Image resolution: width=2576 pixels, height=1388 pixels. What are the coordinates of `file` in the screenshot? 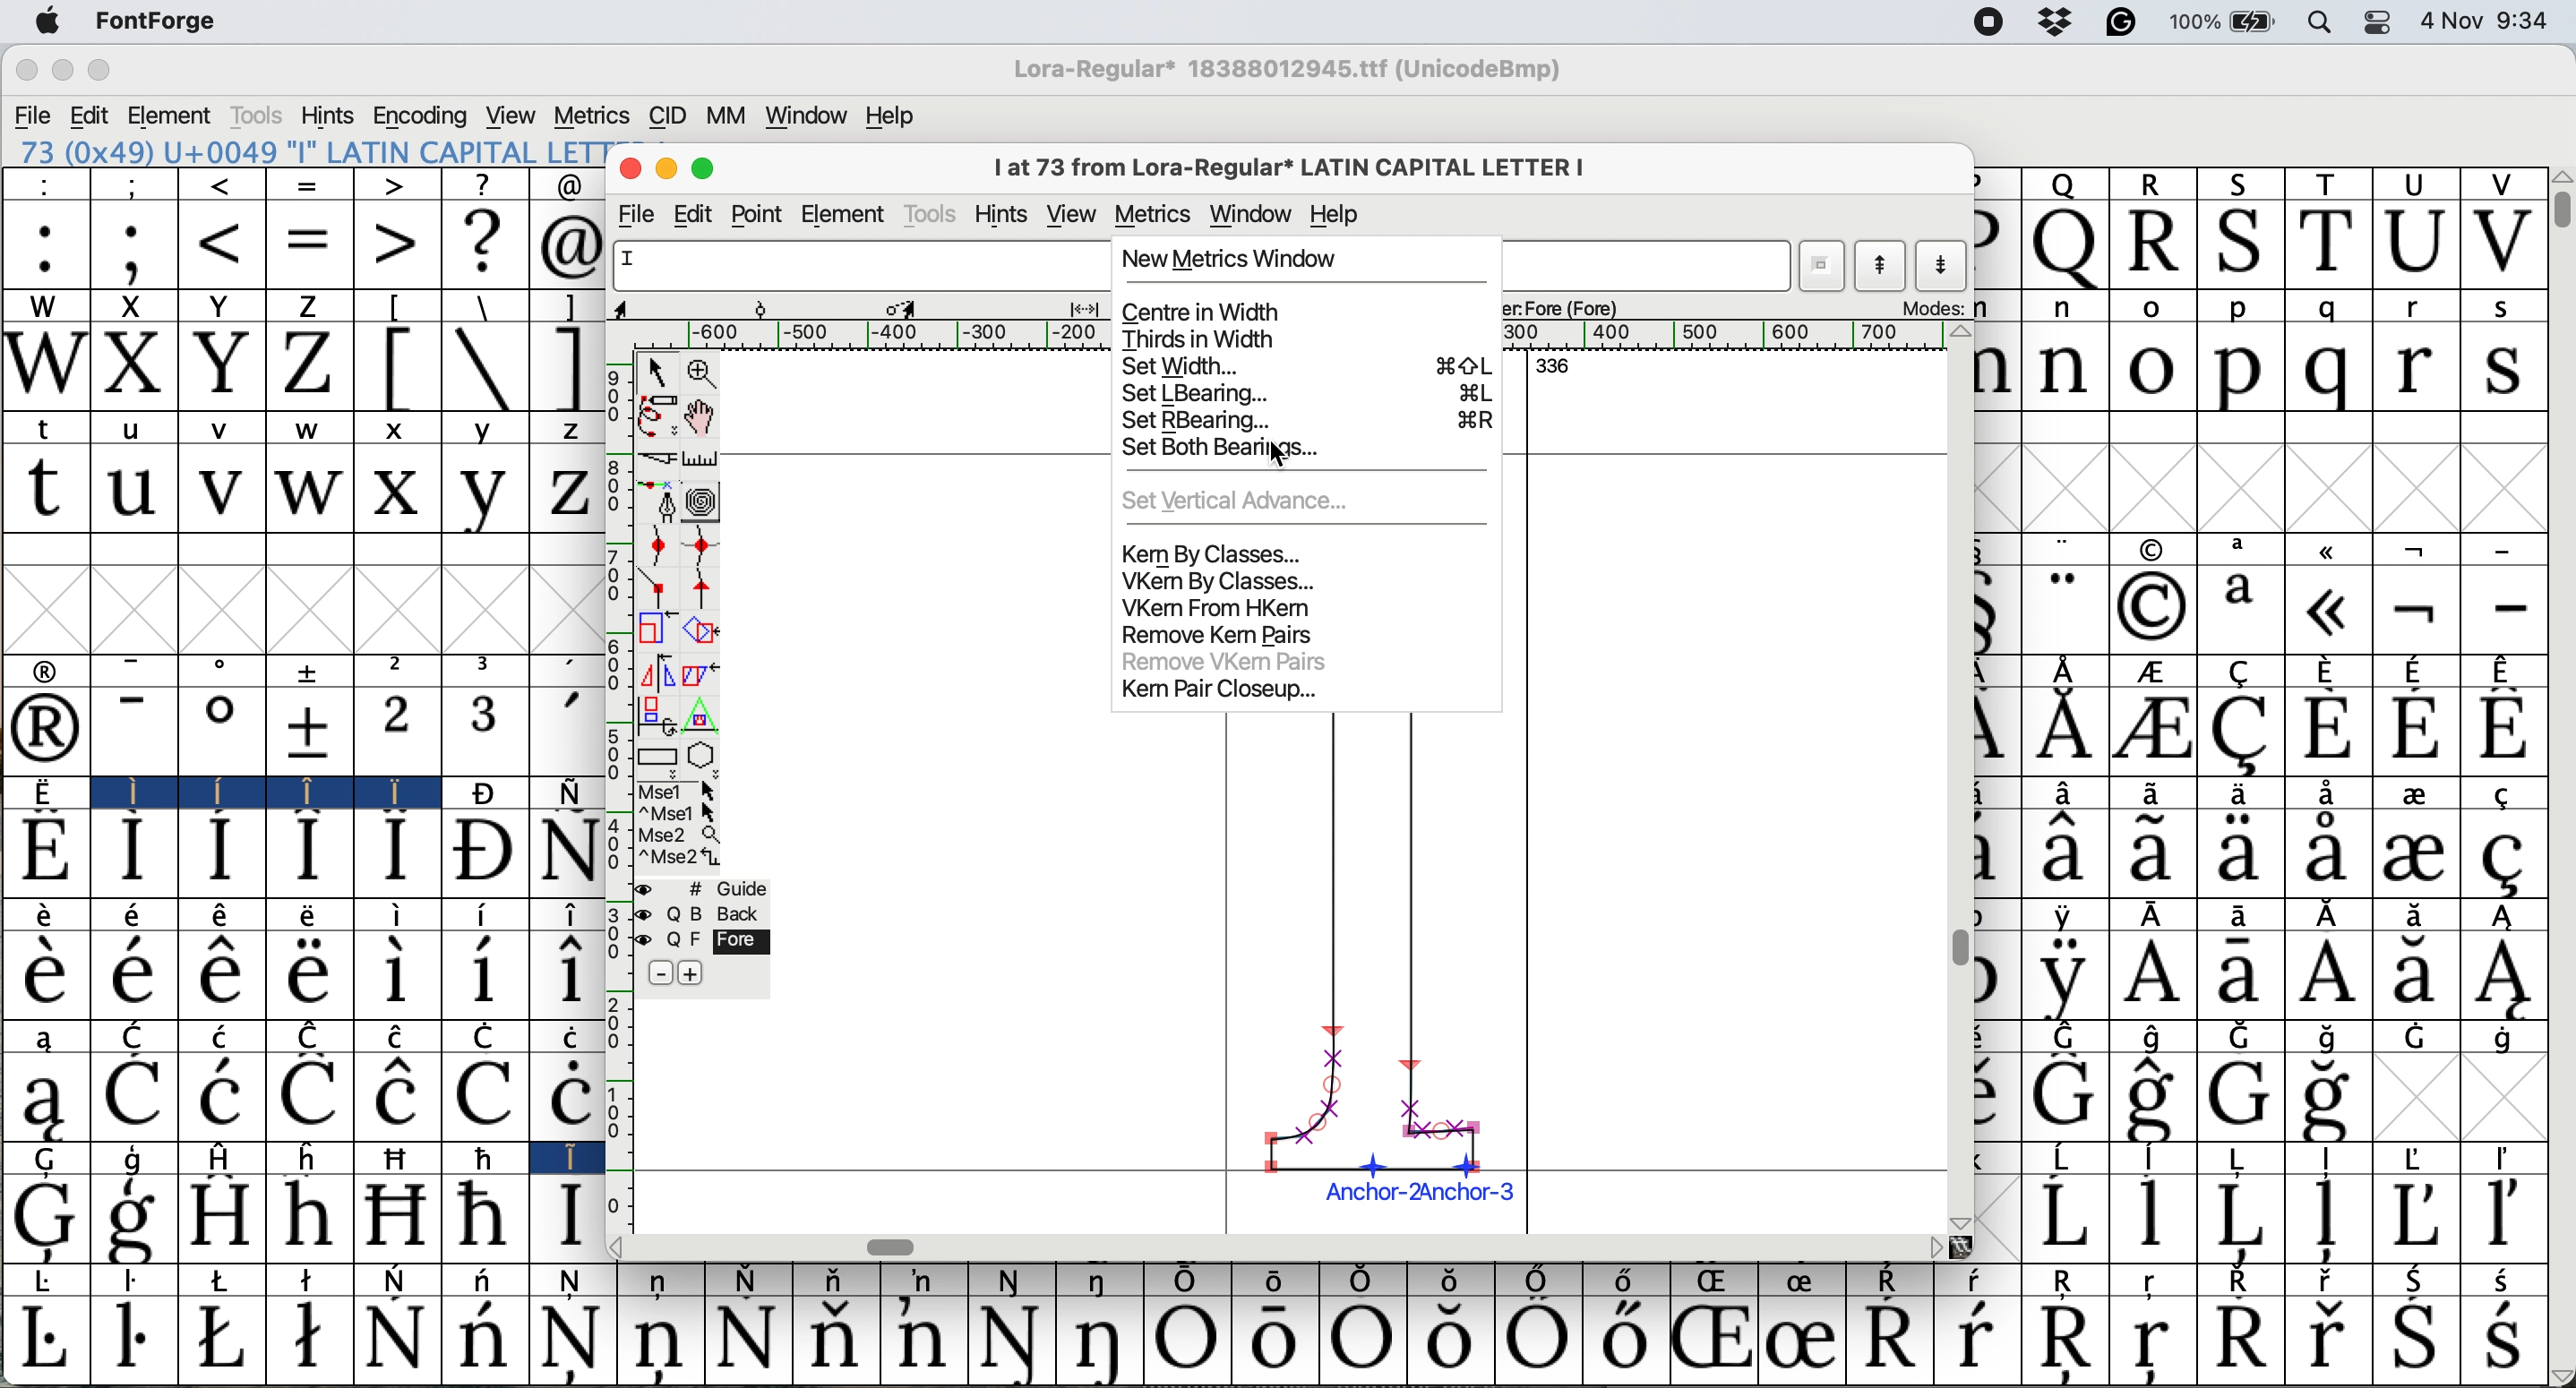 It's located at (641, 213).